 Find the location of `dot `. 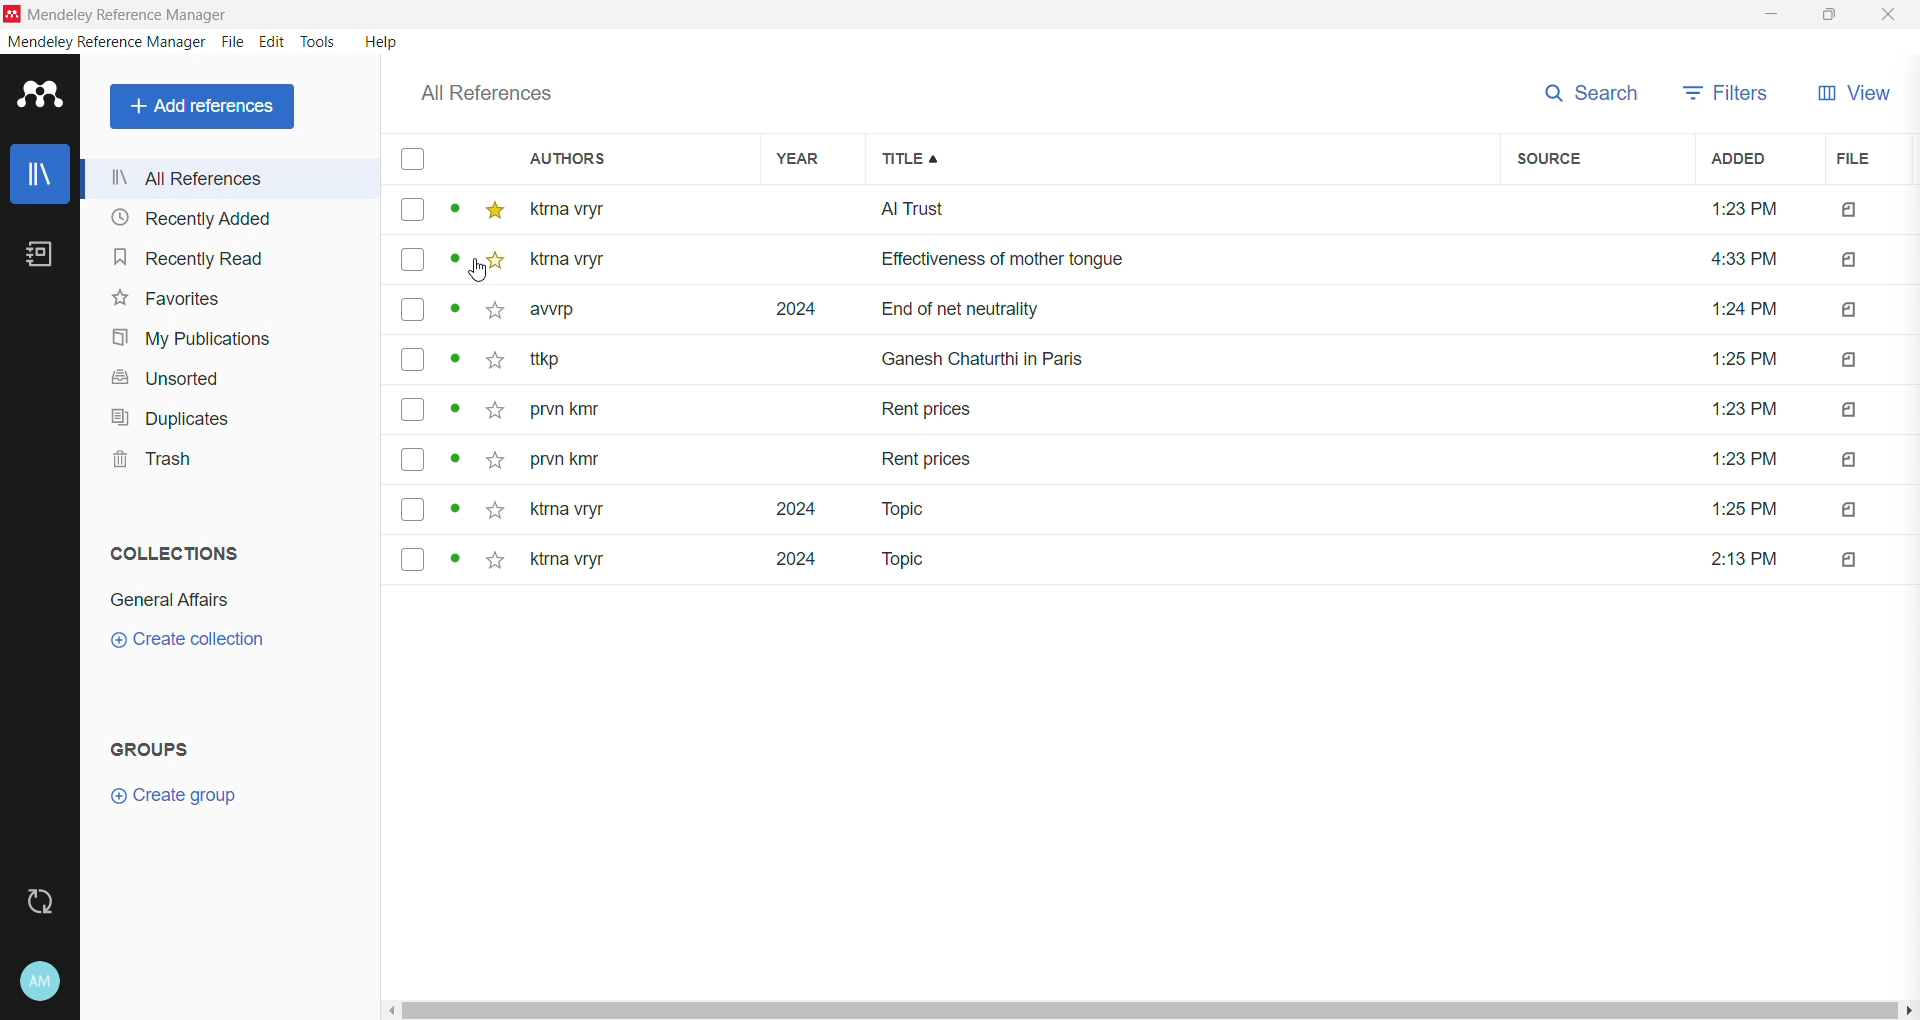

dot  is located at coordinates (455, 315).